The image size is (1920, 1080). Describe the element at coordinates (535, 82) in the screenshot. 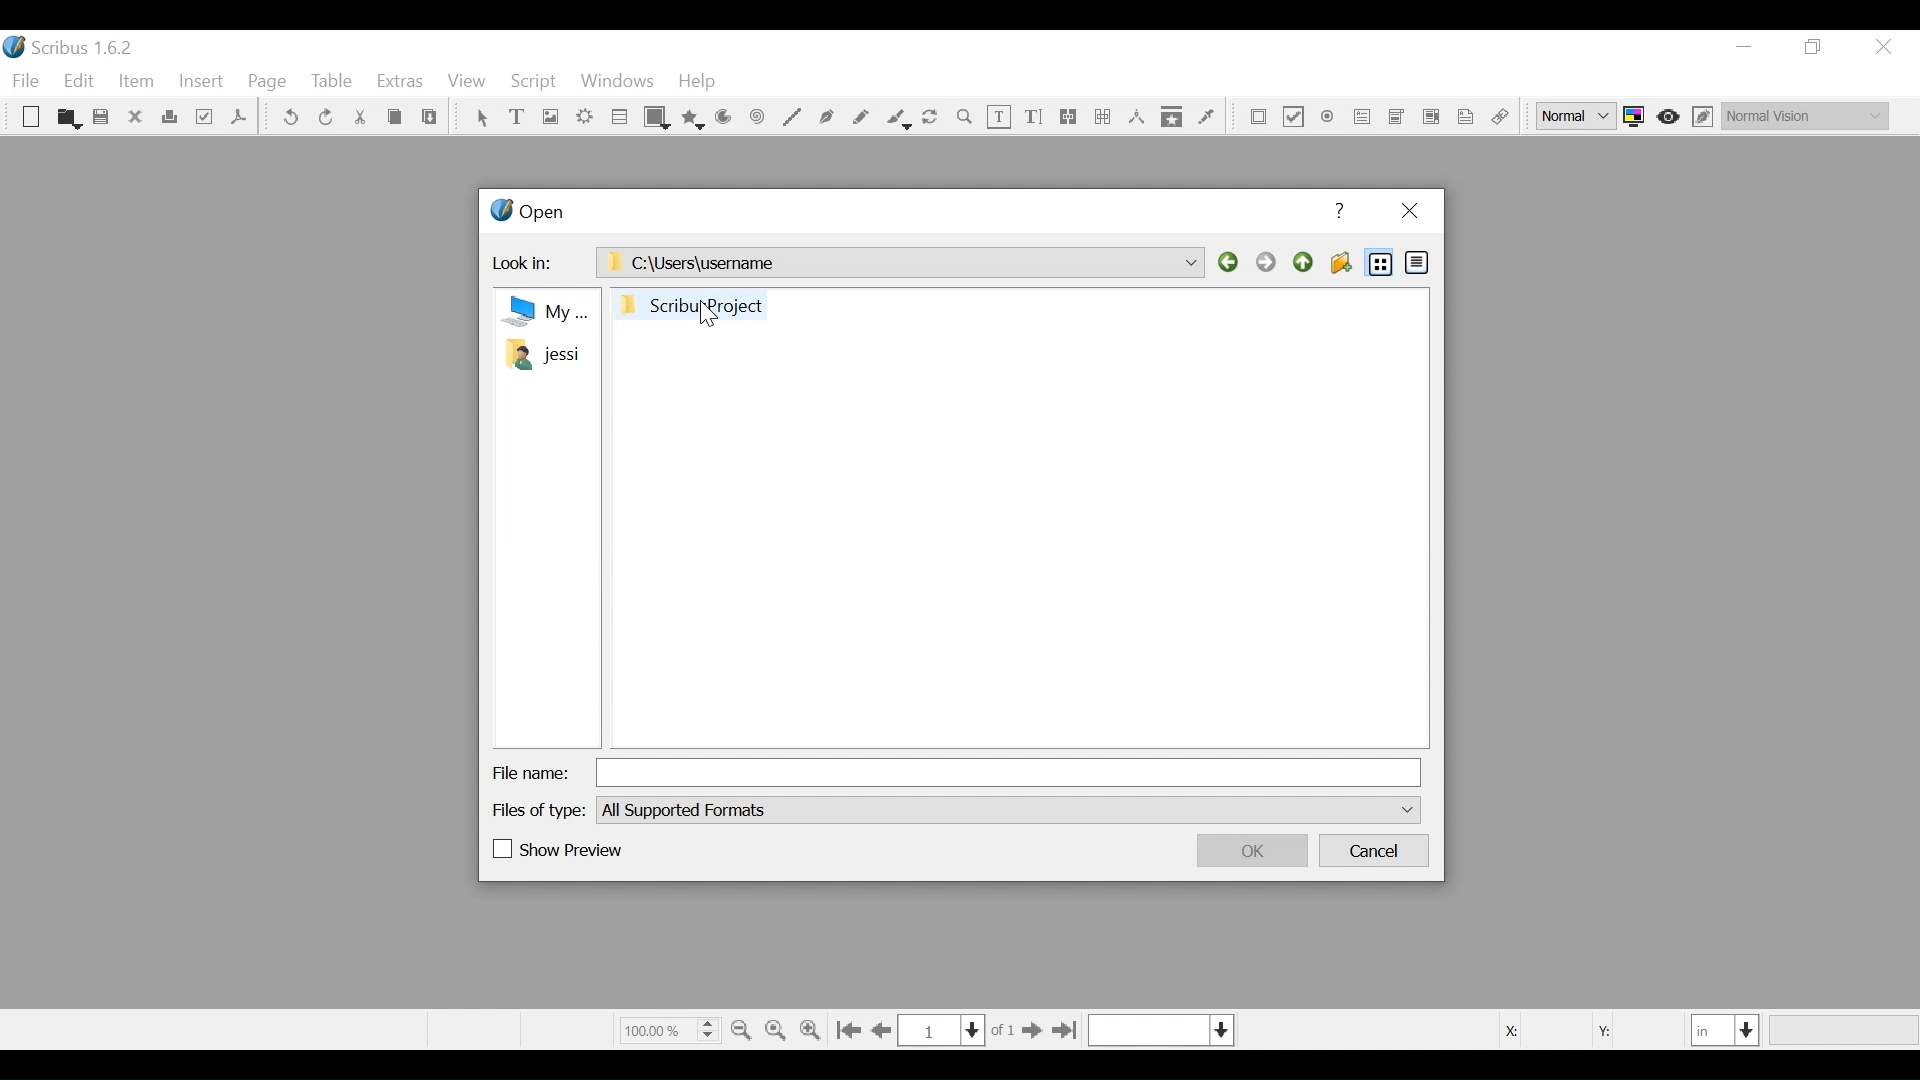

I see `Script` at that location.